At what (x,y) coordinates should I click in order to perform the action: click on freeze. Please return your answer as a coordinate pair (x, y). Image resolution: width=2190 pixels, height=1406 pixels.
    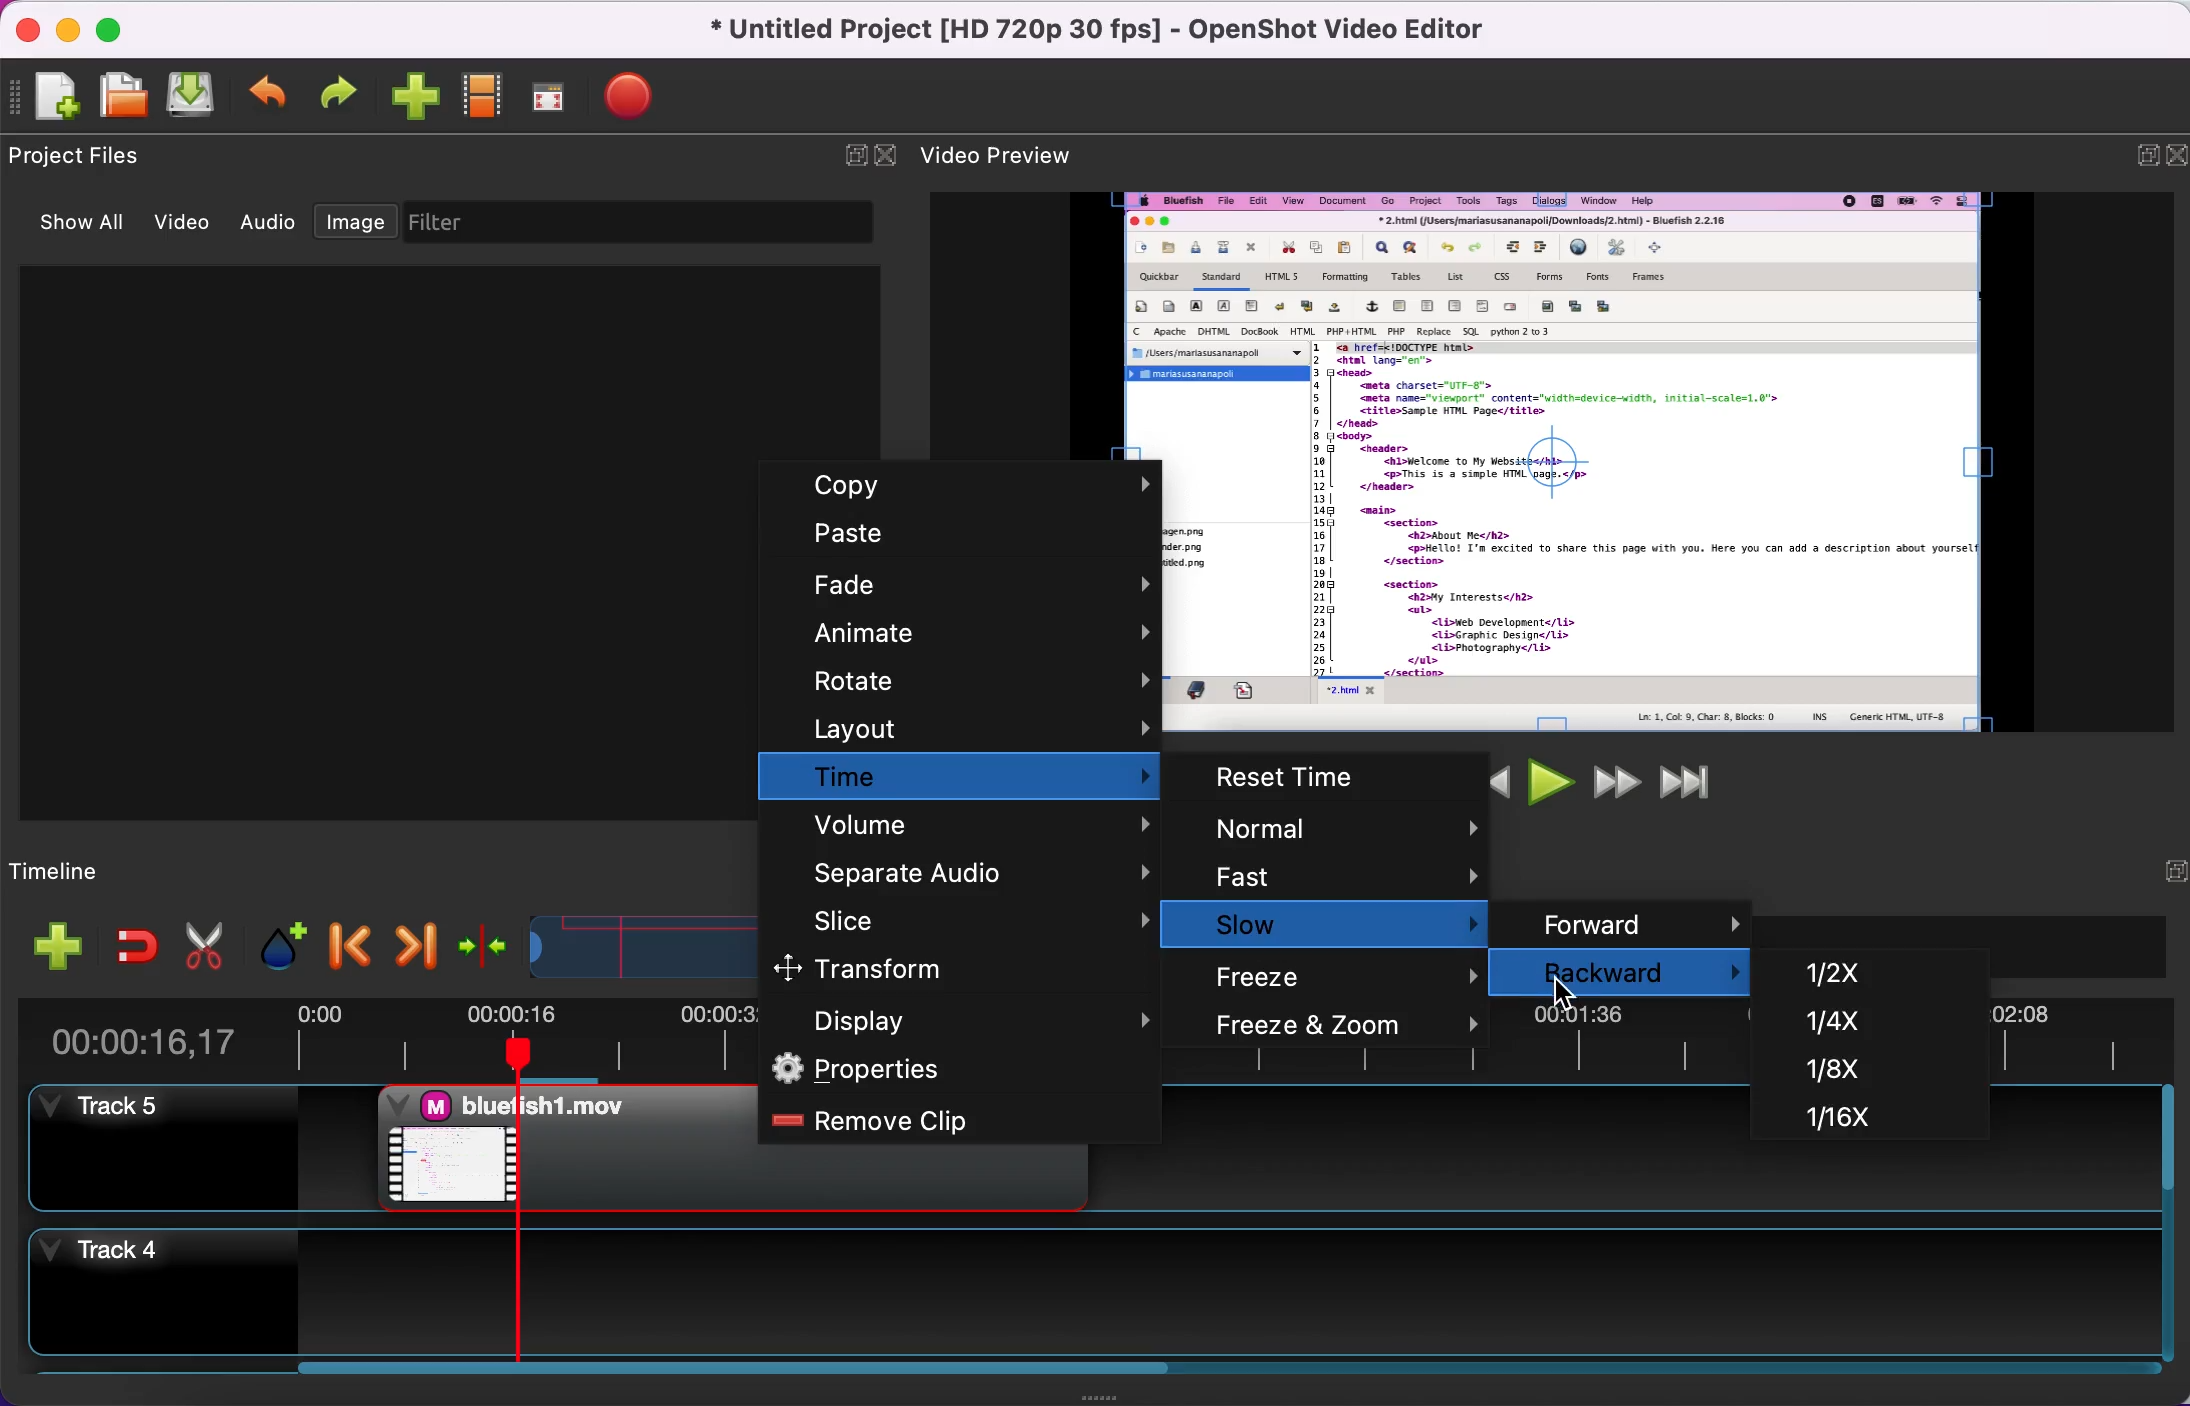
    Looking at the image, I should click on (1351, 973).